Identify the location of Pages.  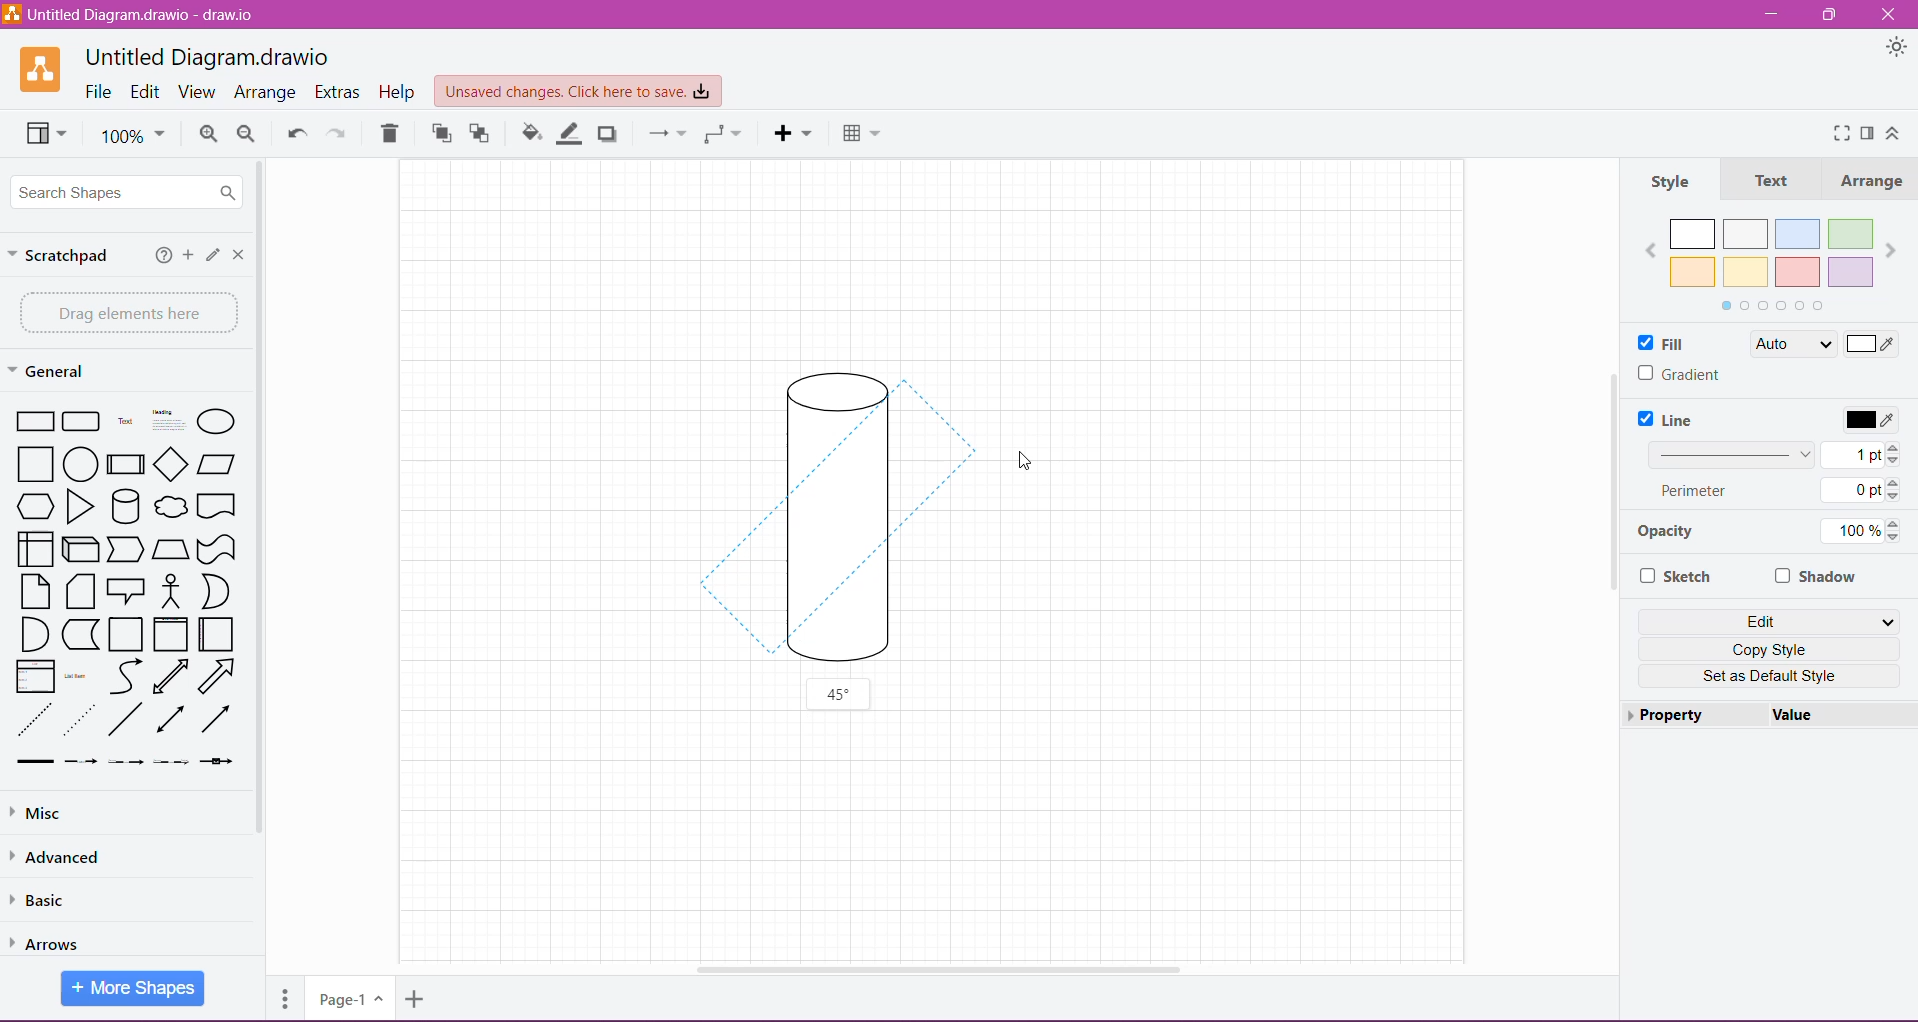
(283, 1003).